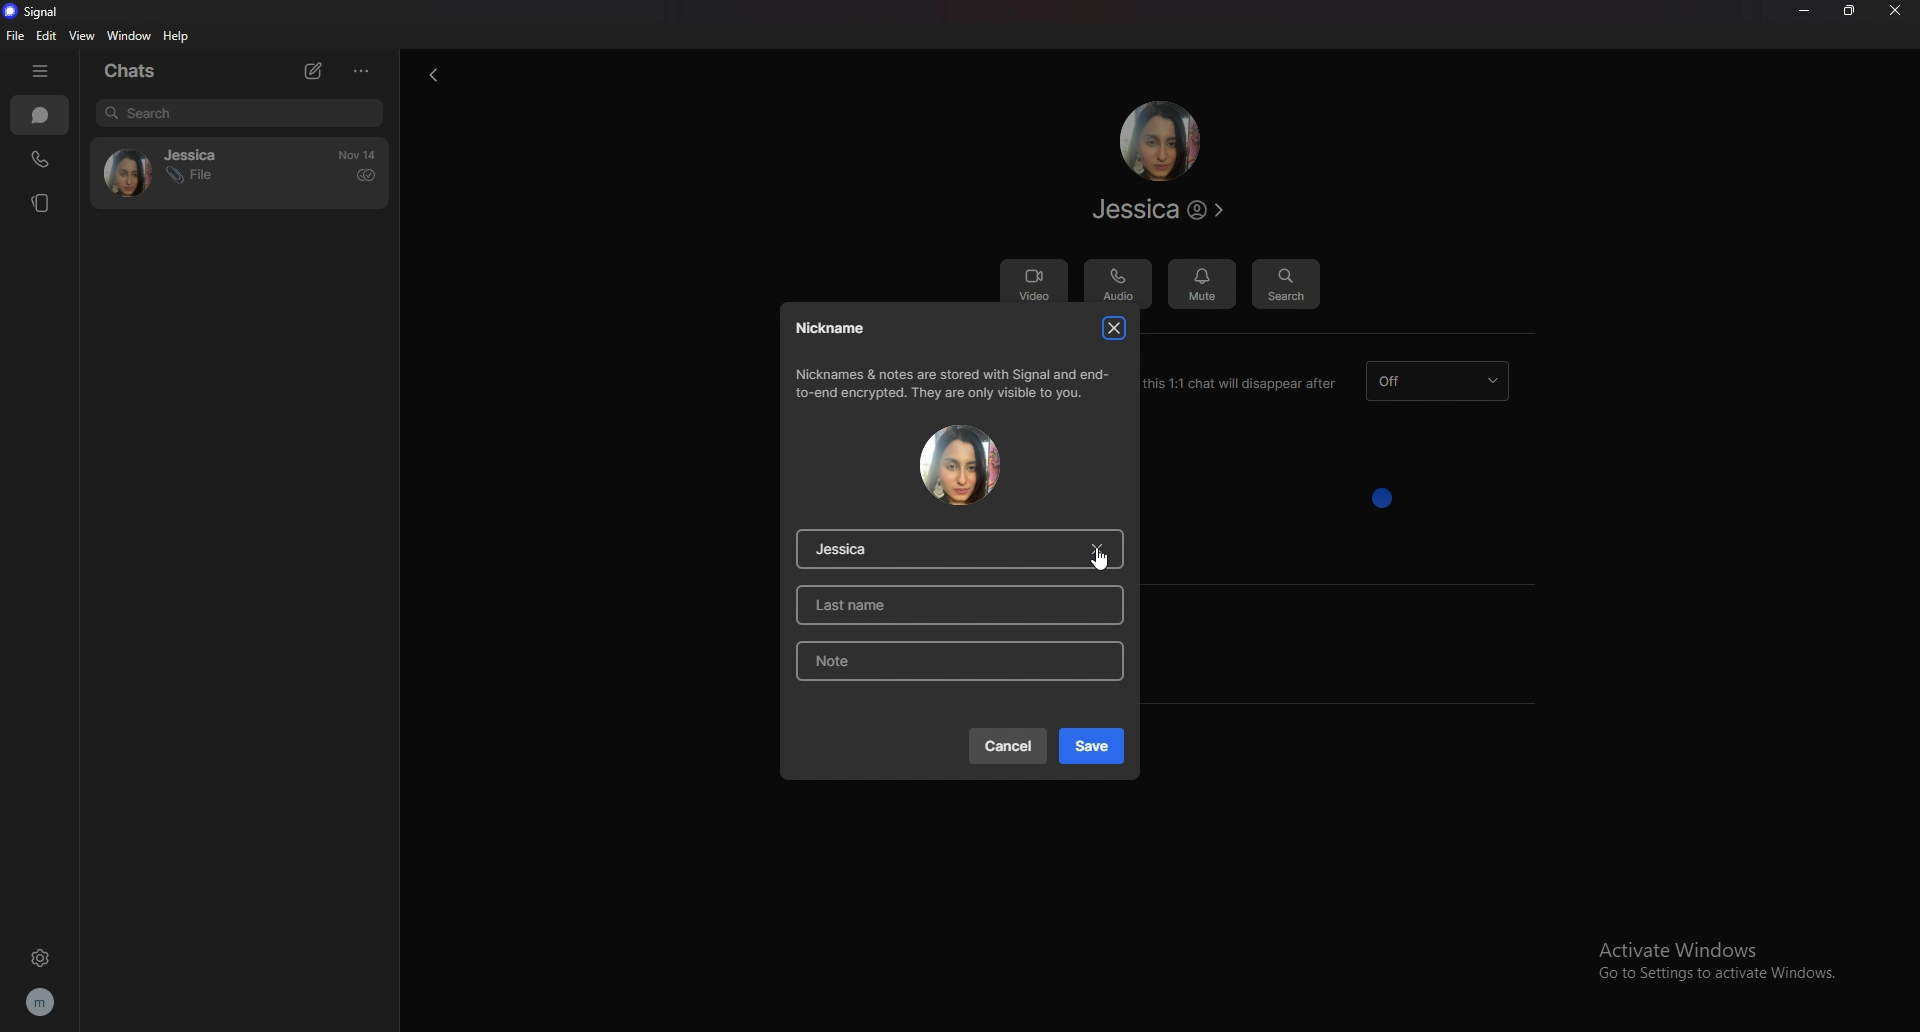 This screenshot has height=1032, width=1920. What do you see at coordinates (48, 1003) in the screenshot?
I see `profile` at bounding box center [48, 1003].